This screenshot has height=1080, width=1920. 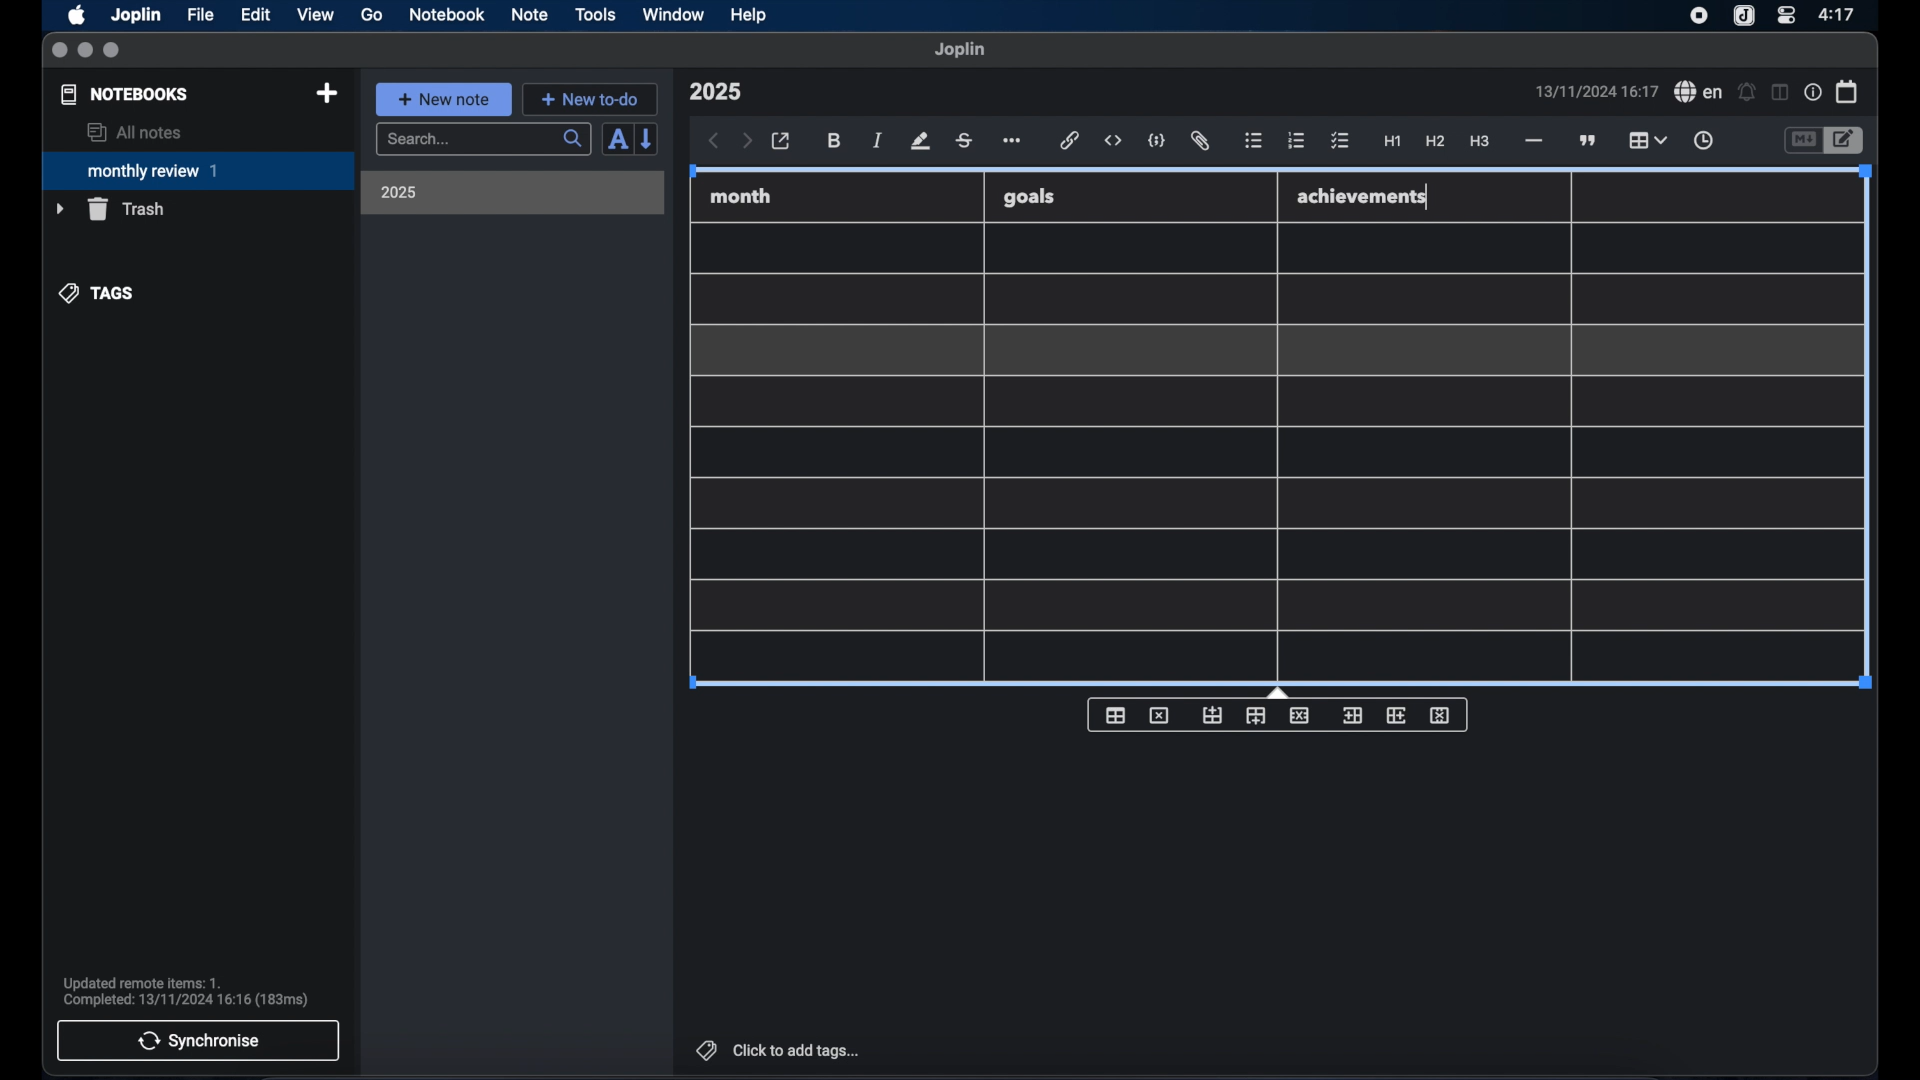 What do you see at coordinates (1397, 715) in the screenshot?
I see `insert column after` at bounding box center [1397, 715].